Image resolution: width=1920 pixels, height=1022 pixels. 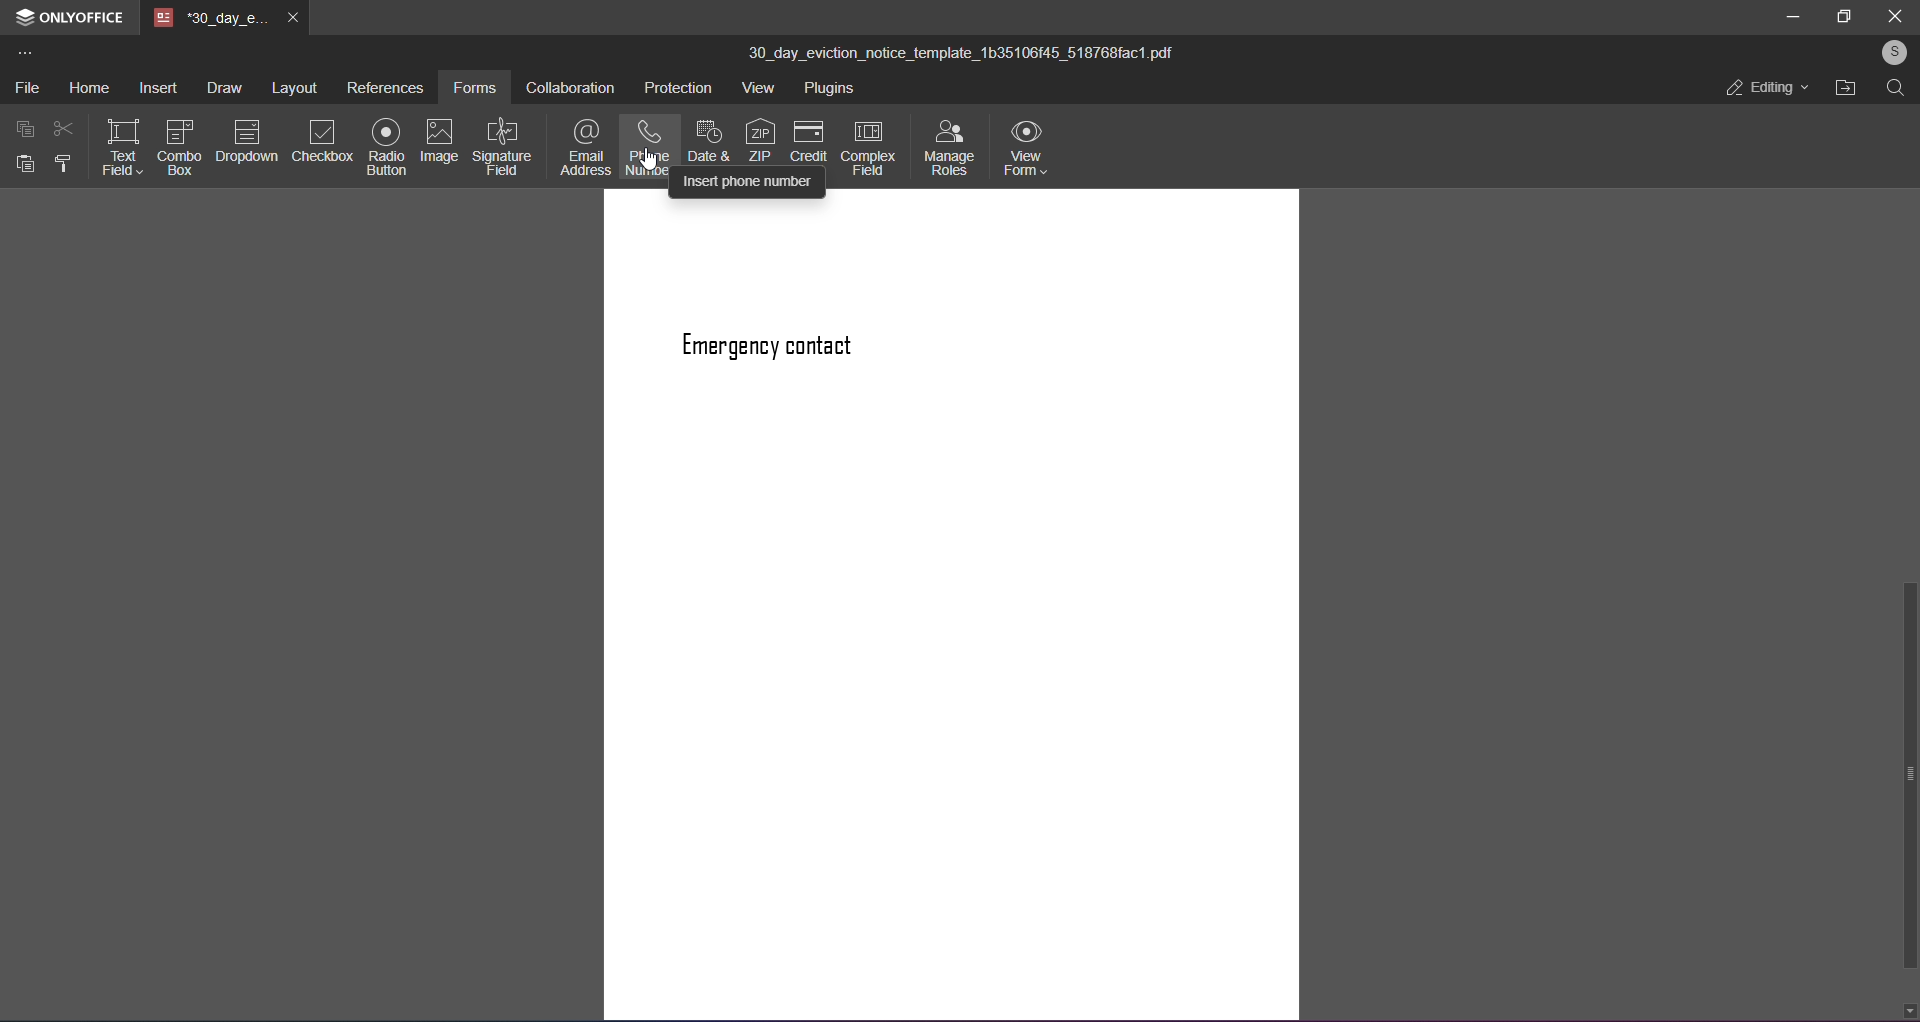 I want to click on references, so click(x=384, y=90).